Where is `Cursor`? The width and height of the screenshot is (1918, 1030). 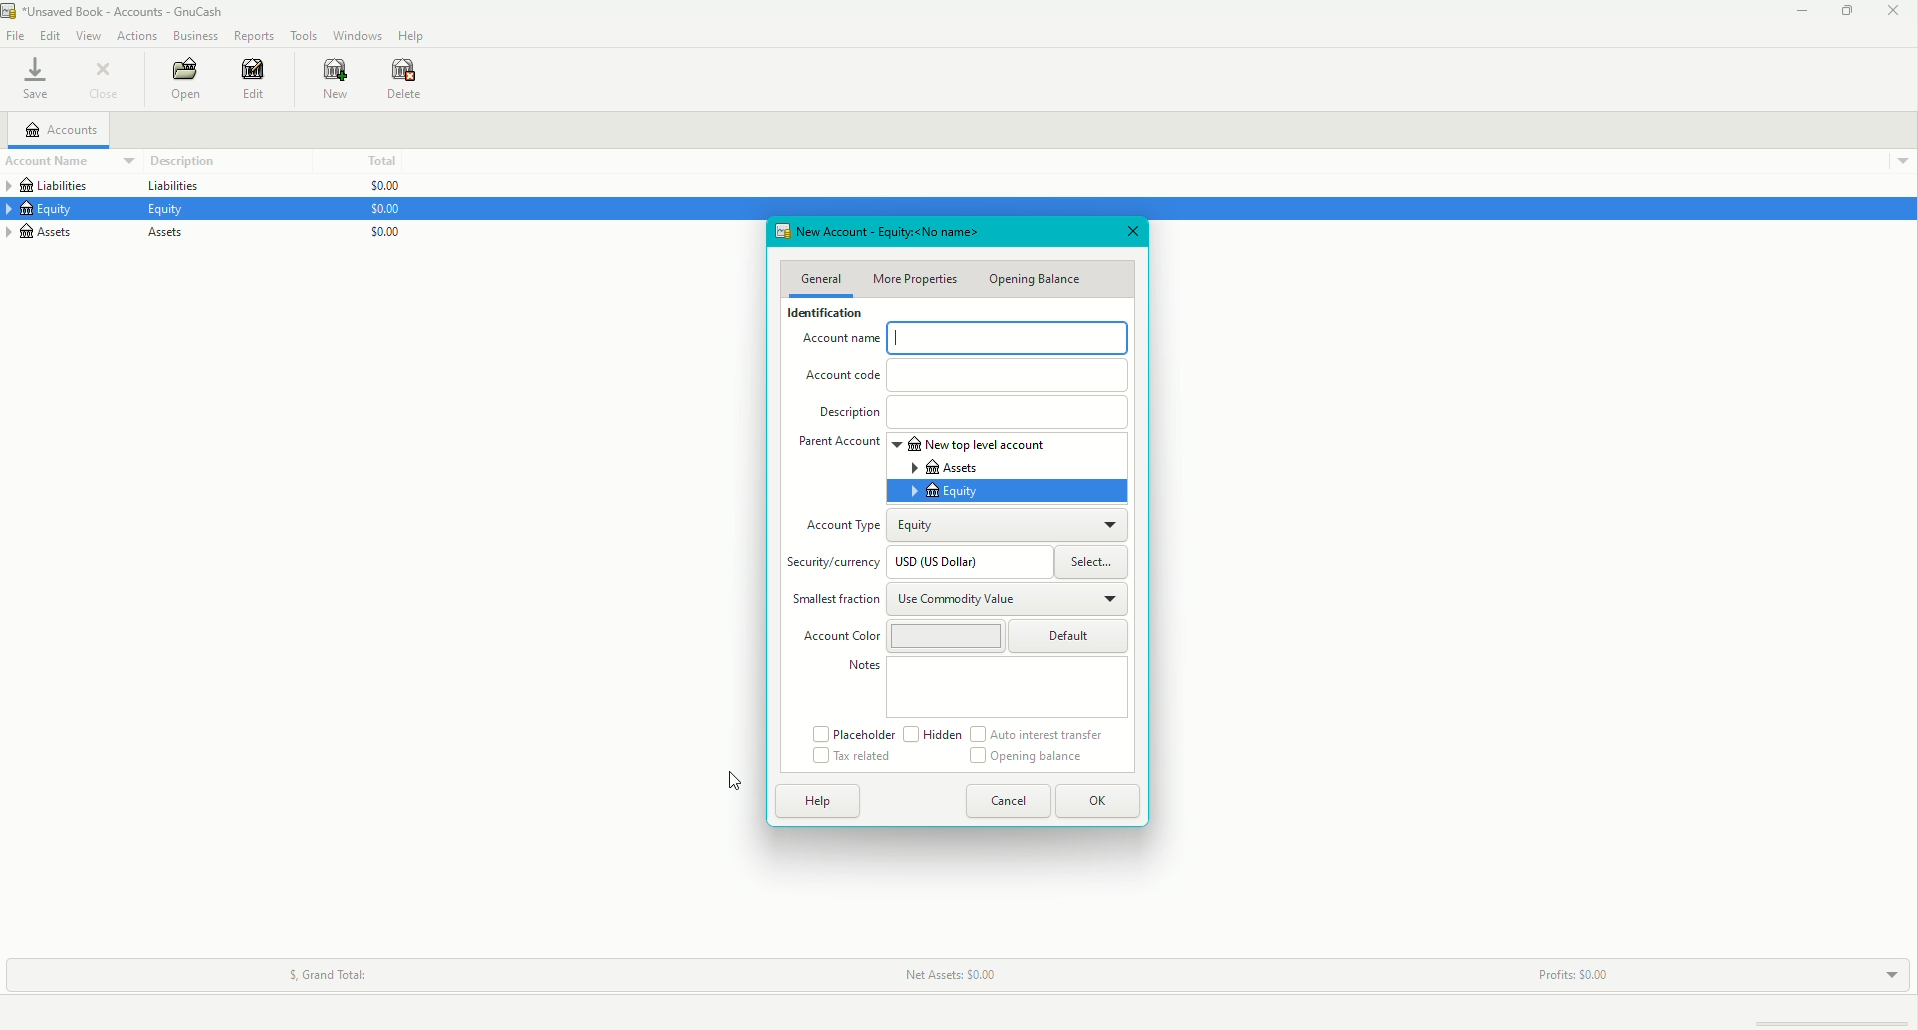 Cursor is located at coordinates (727, 785).